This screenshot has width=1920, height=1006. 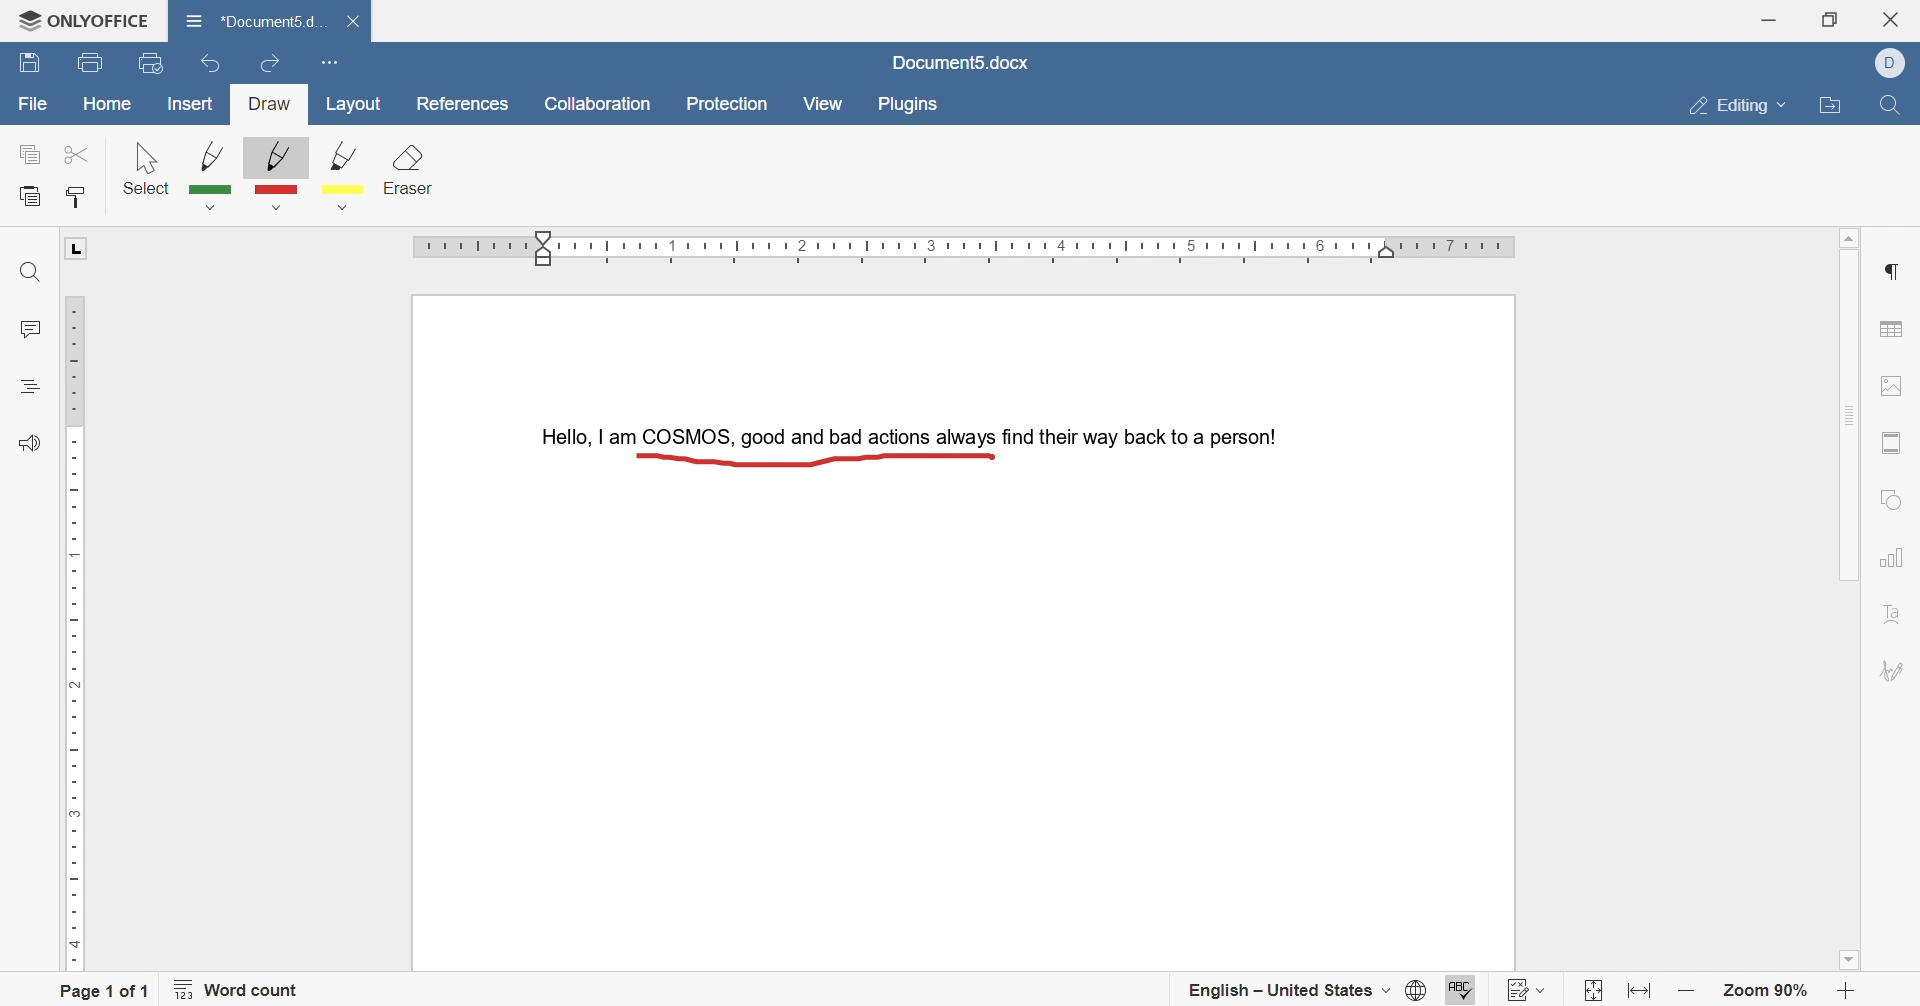 What do you see at coordinates (78, 249) in the screenshot?
I see `L` at bounding box center [78, 249].